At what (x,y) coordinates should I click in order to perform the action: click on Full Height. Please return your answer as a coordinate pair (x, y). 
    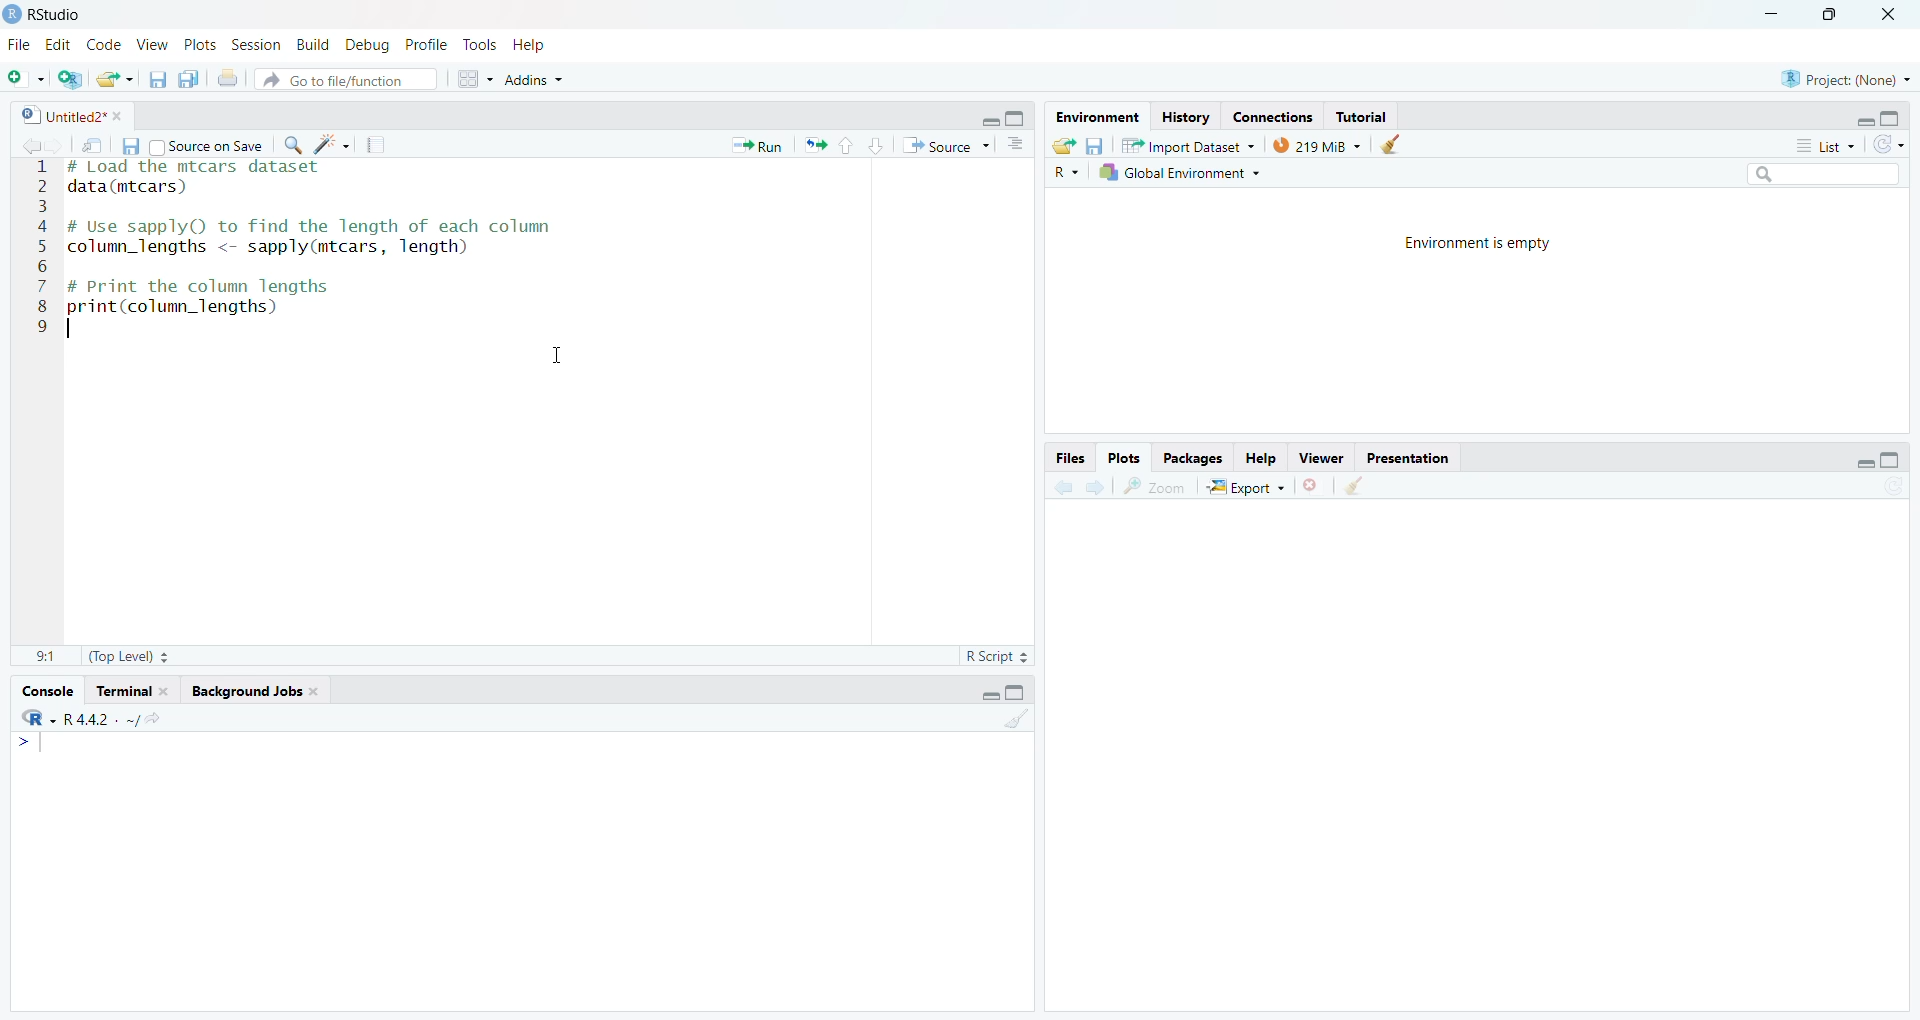
    Looking at the image, I should click on (1016, 691).